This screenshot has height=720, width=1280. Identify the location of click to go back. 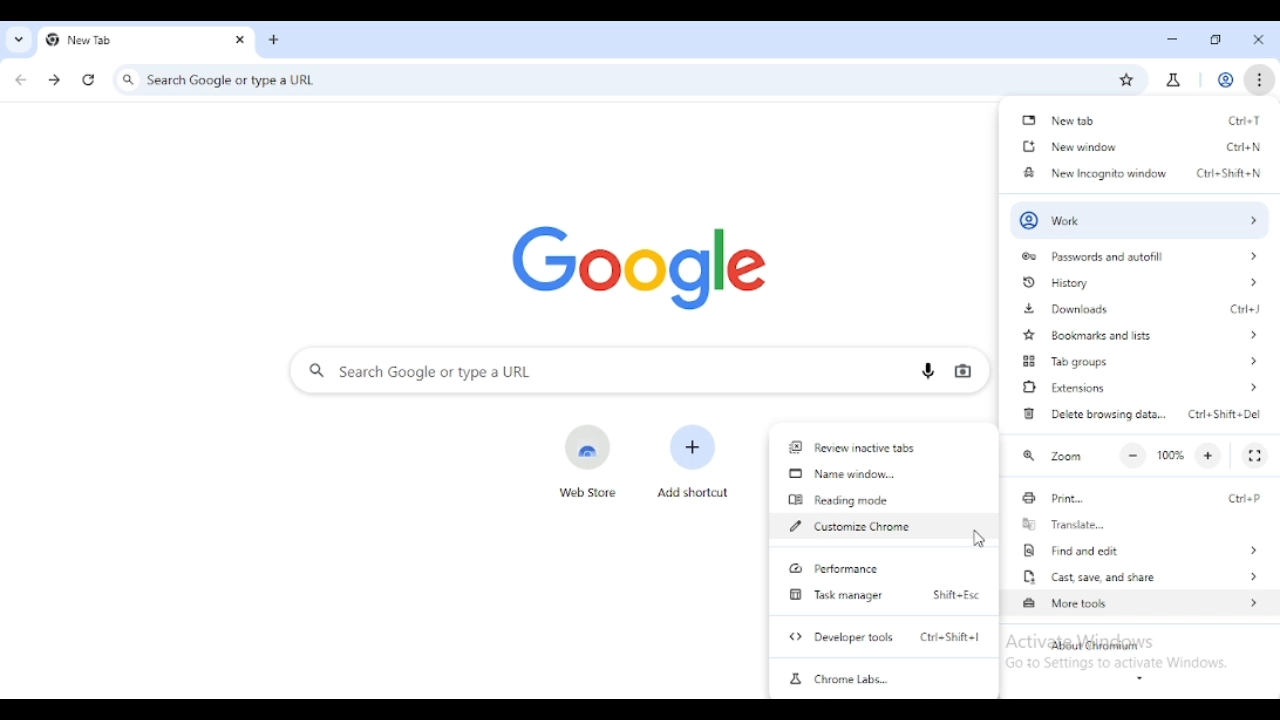
(20, 81).